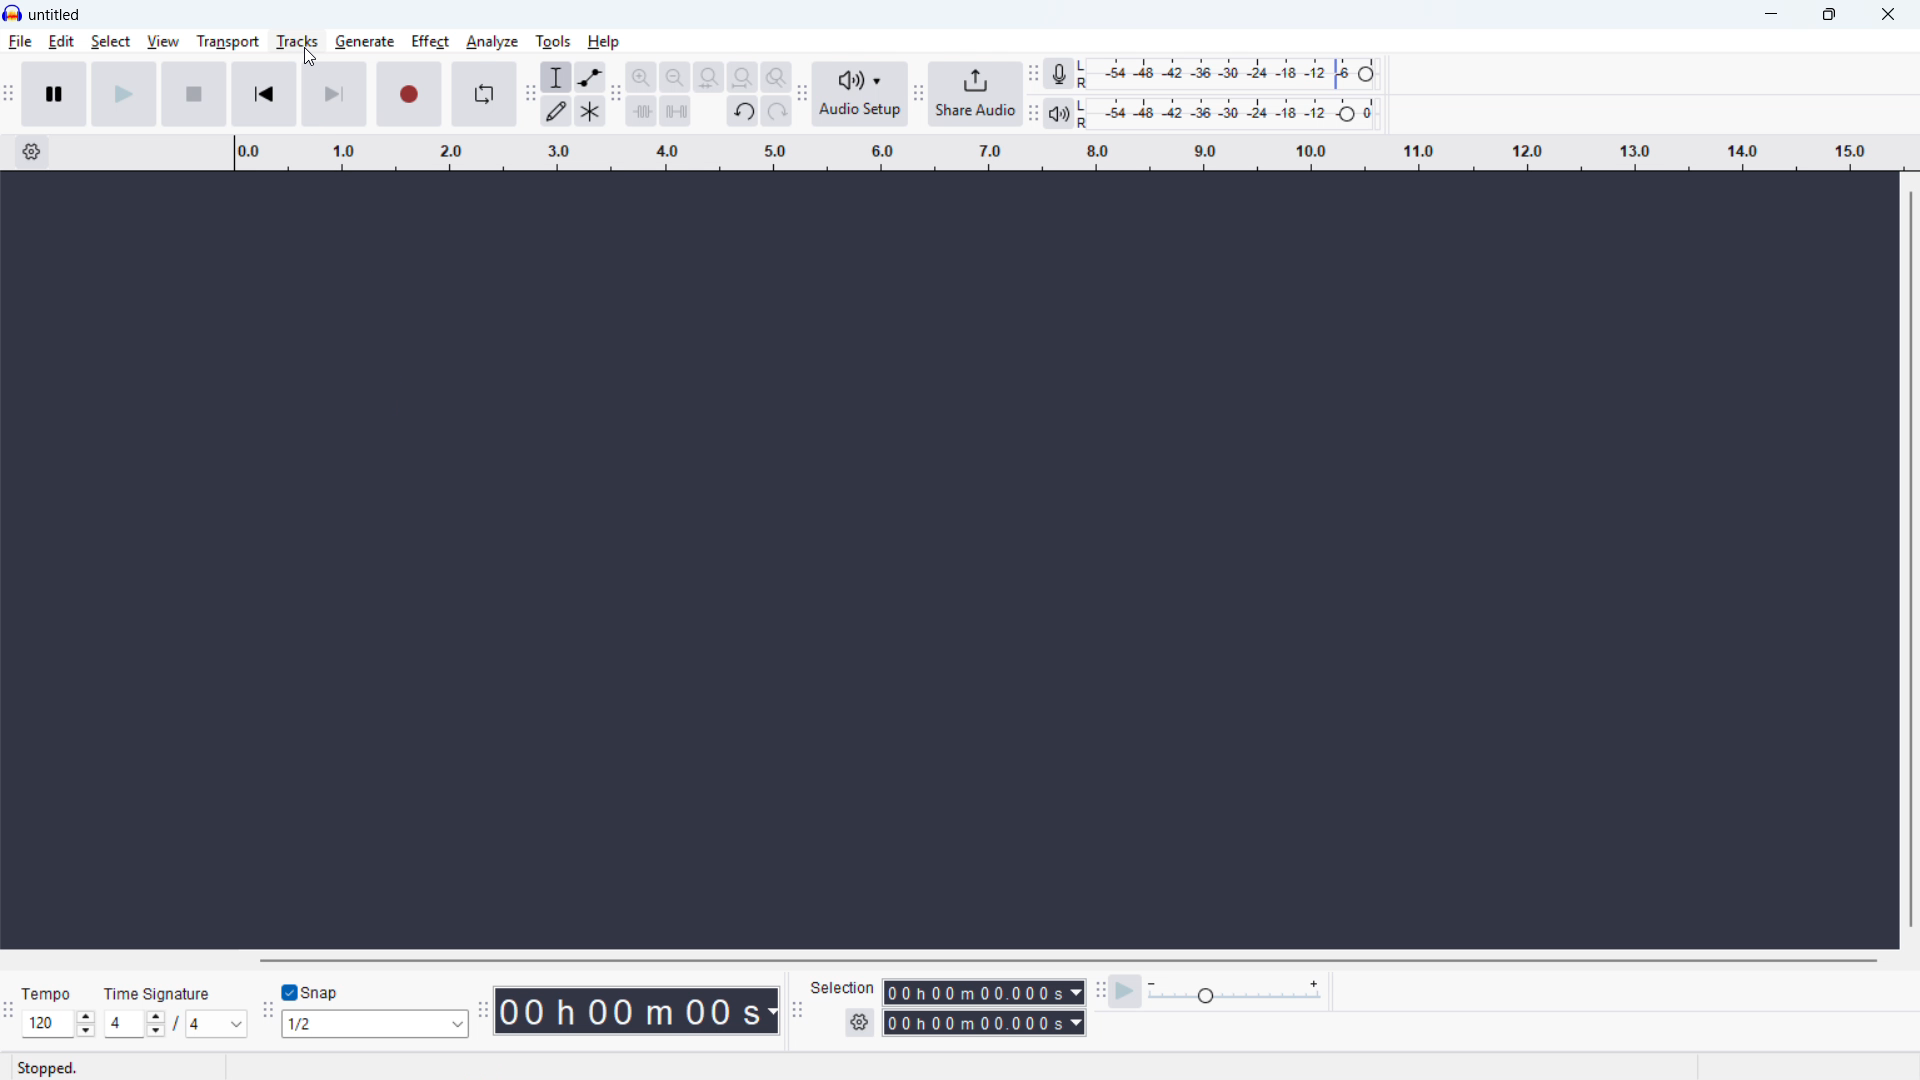 The height and width of the screenshot is (1080, 1920). What do you see at coordinates (484, 95) in the screenshot?
I see `Enable looping ` at bounding box center [484, 95].